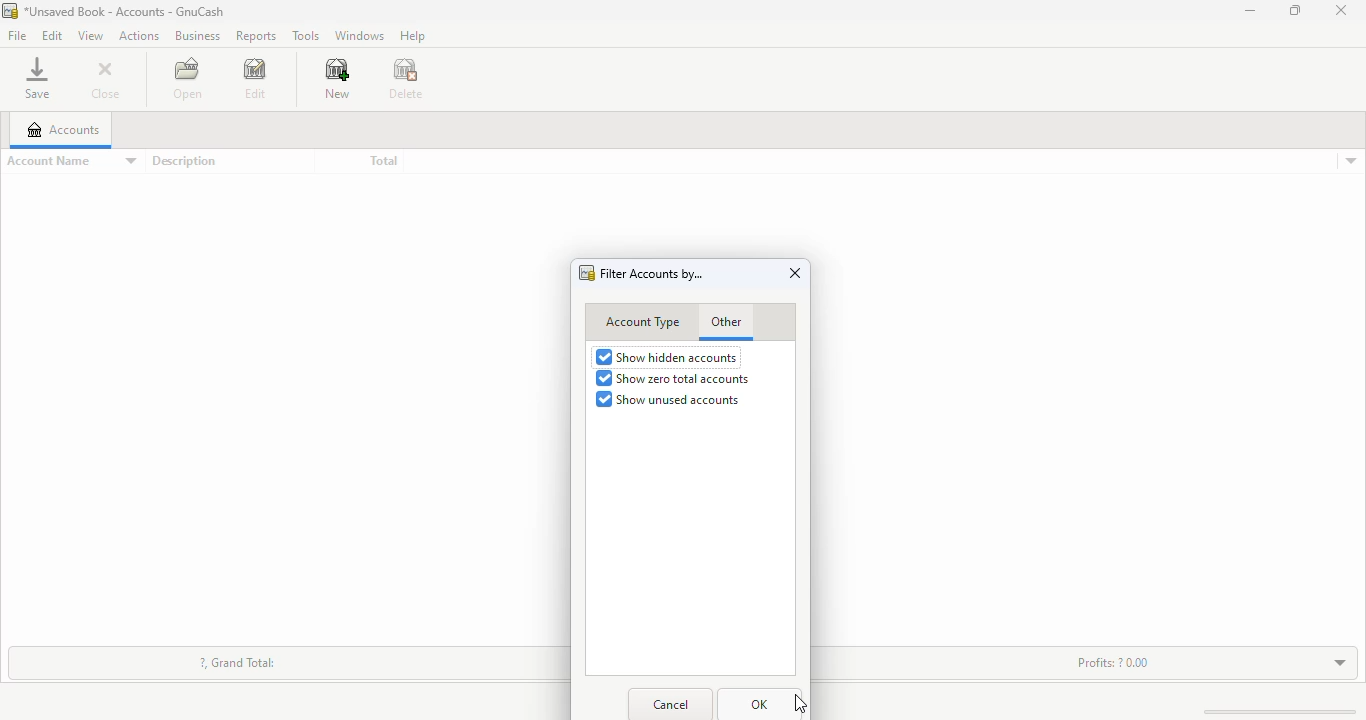  What do you see at coordinates (187, 78) in the screenshot?
I see `open` at bounding box center [187, 78].